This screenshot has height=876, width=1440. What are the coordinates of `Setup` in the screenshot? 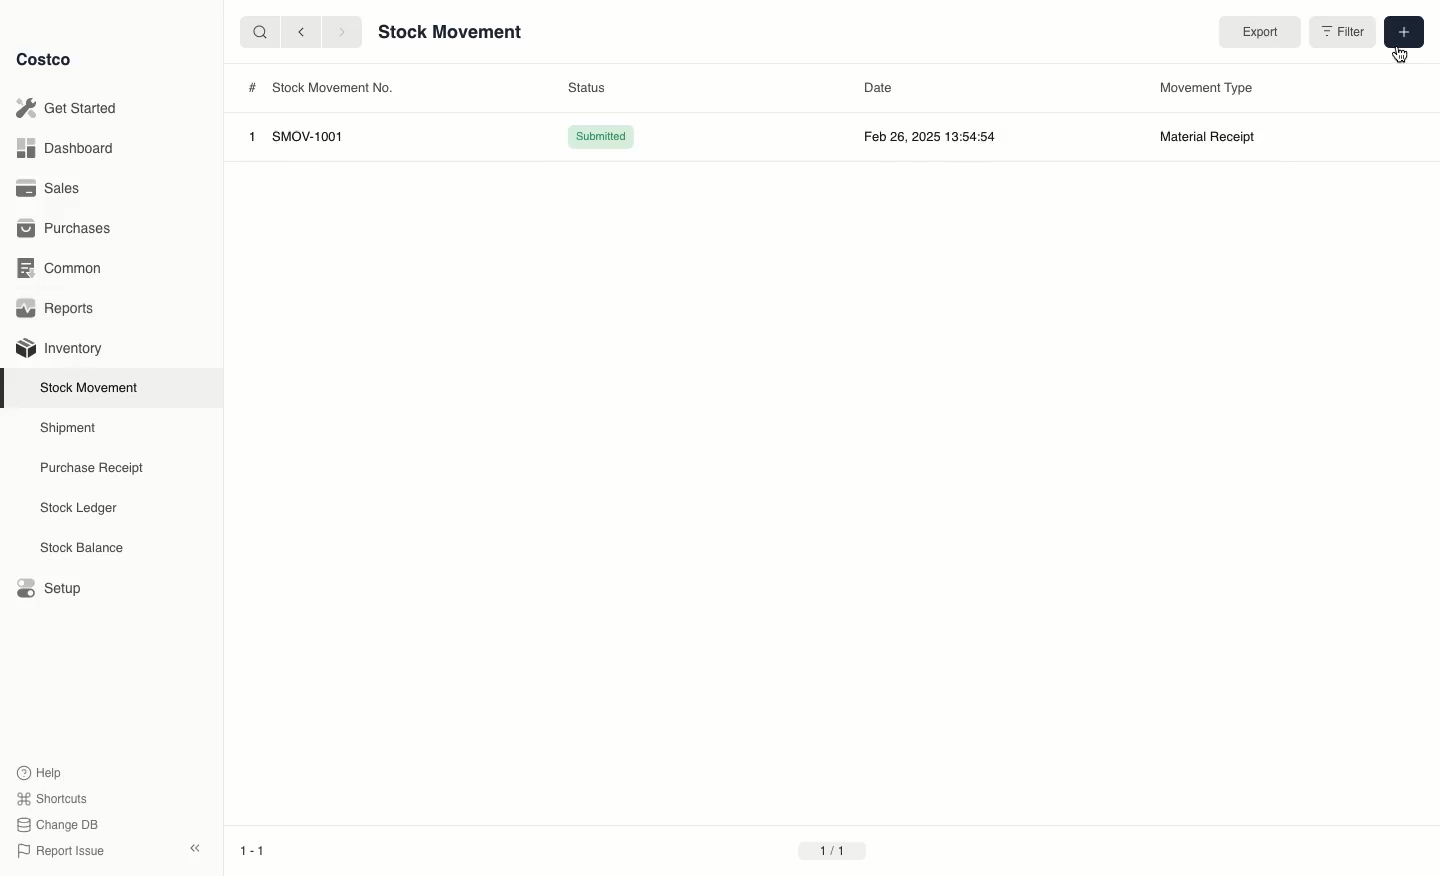 It's located at (47, 586).